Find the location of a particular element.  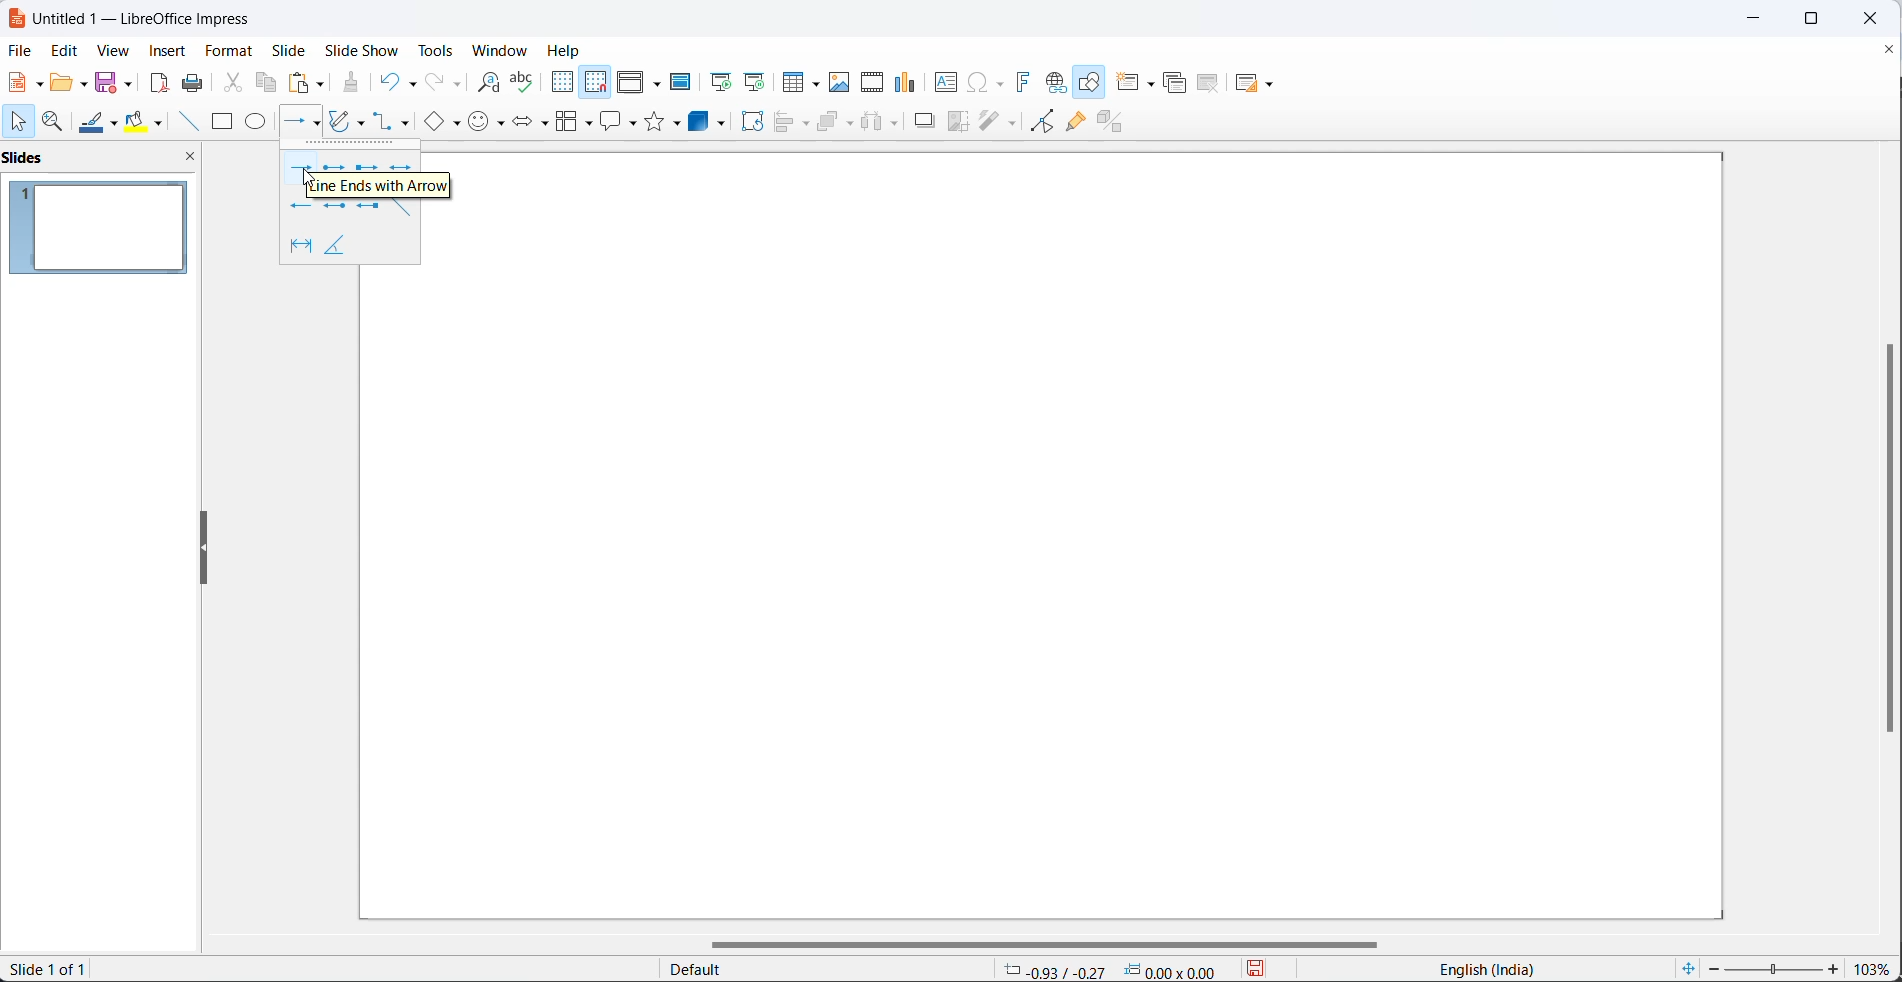

toggle end point edit mode is located at coordinates (1037, 121).